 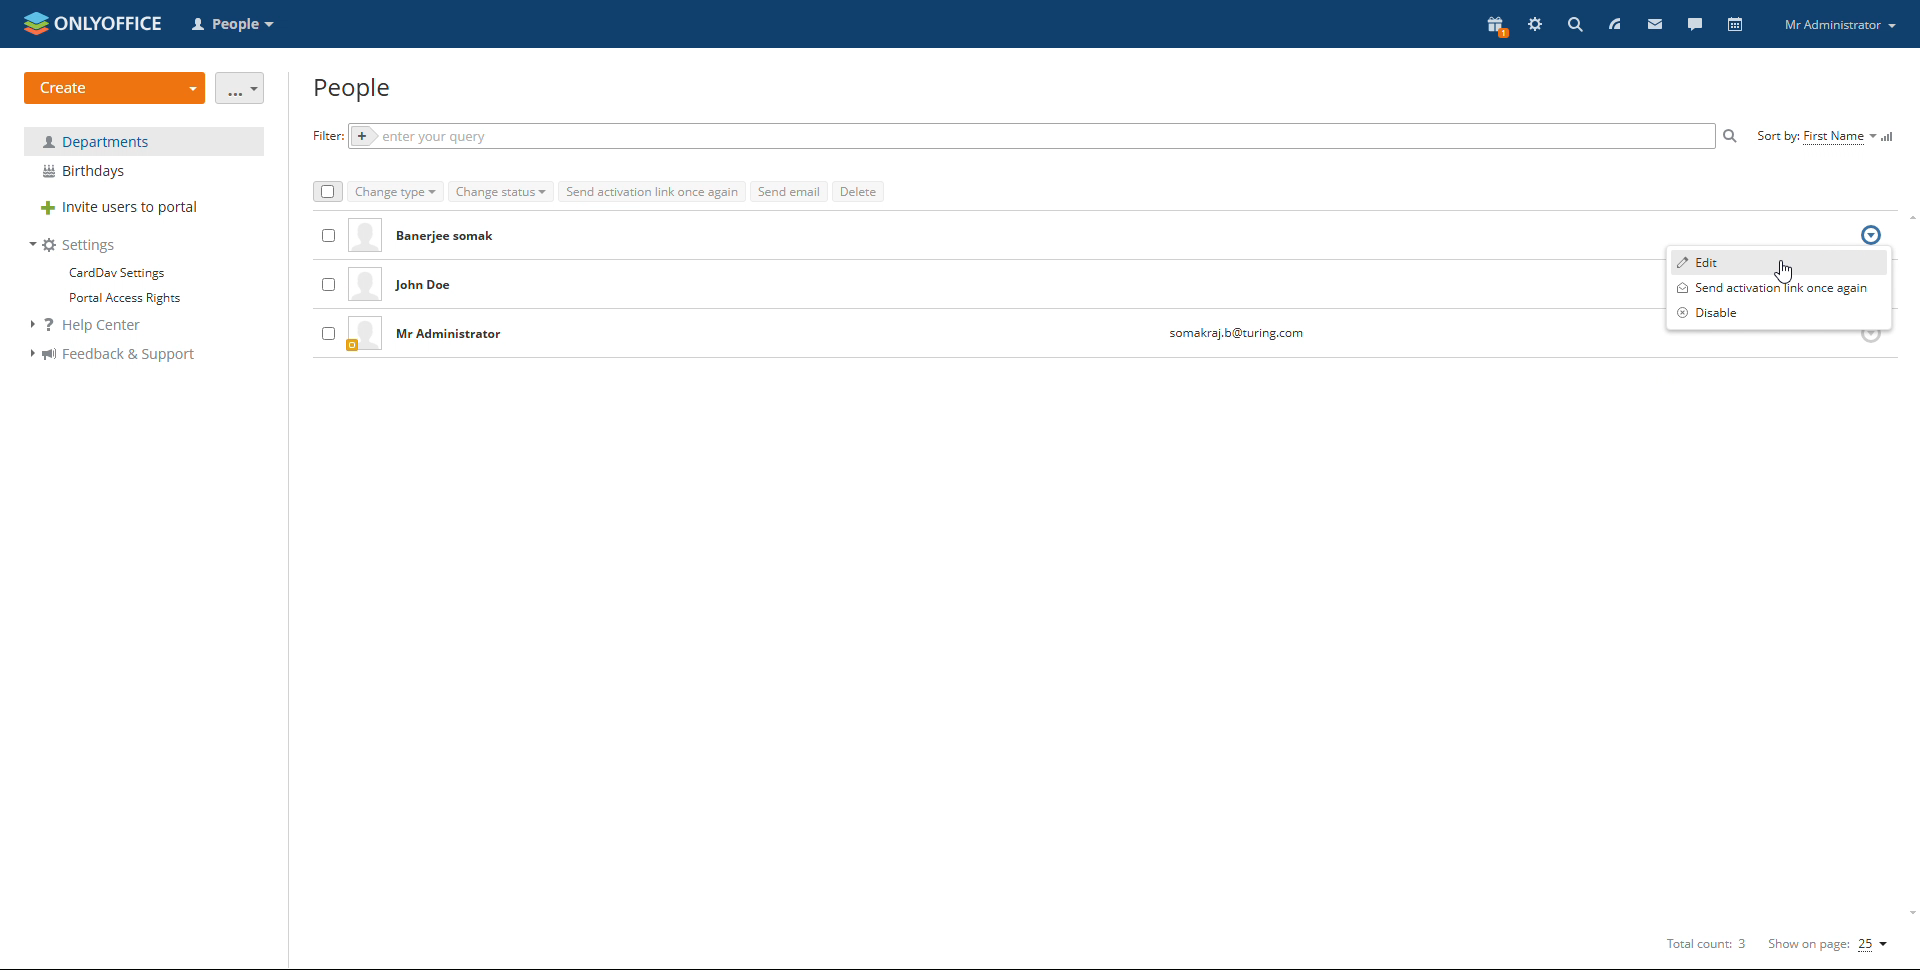 What do you see at coordinates (1779, 261) in the screenshot?
I see `edit` at bounding box center [1779, 261].